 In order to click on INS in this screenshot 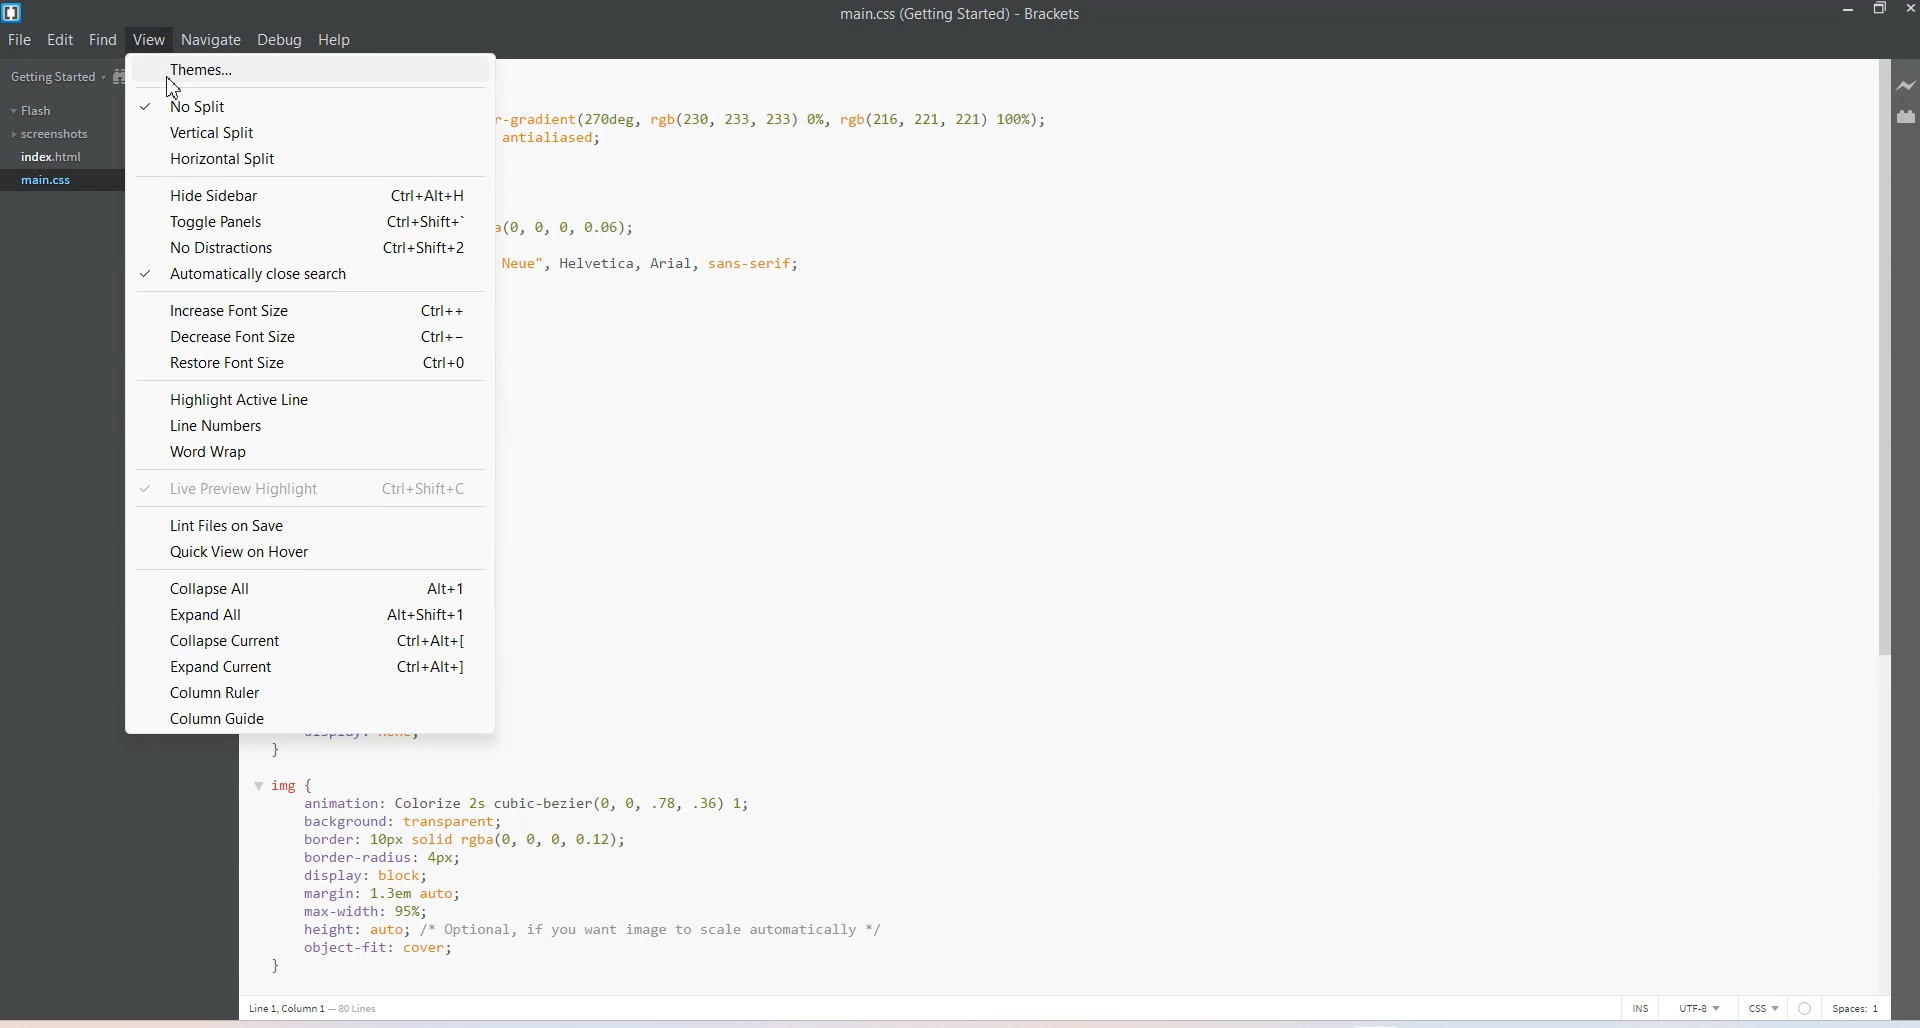, I will do `click(1641, 1007)`.